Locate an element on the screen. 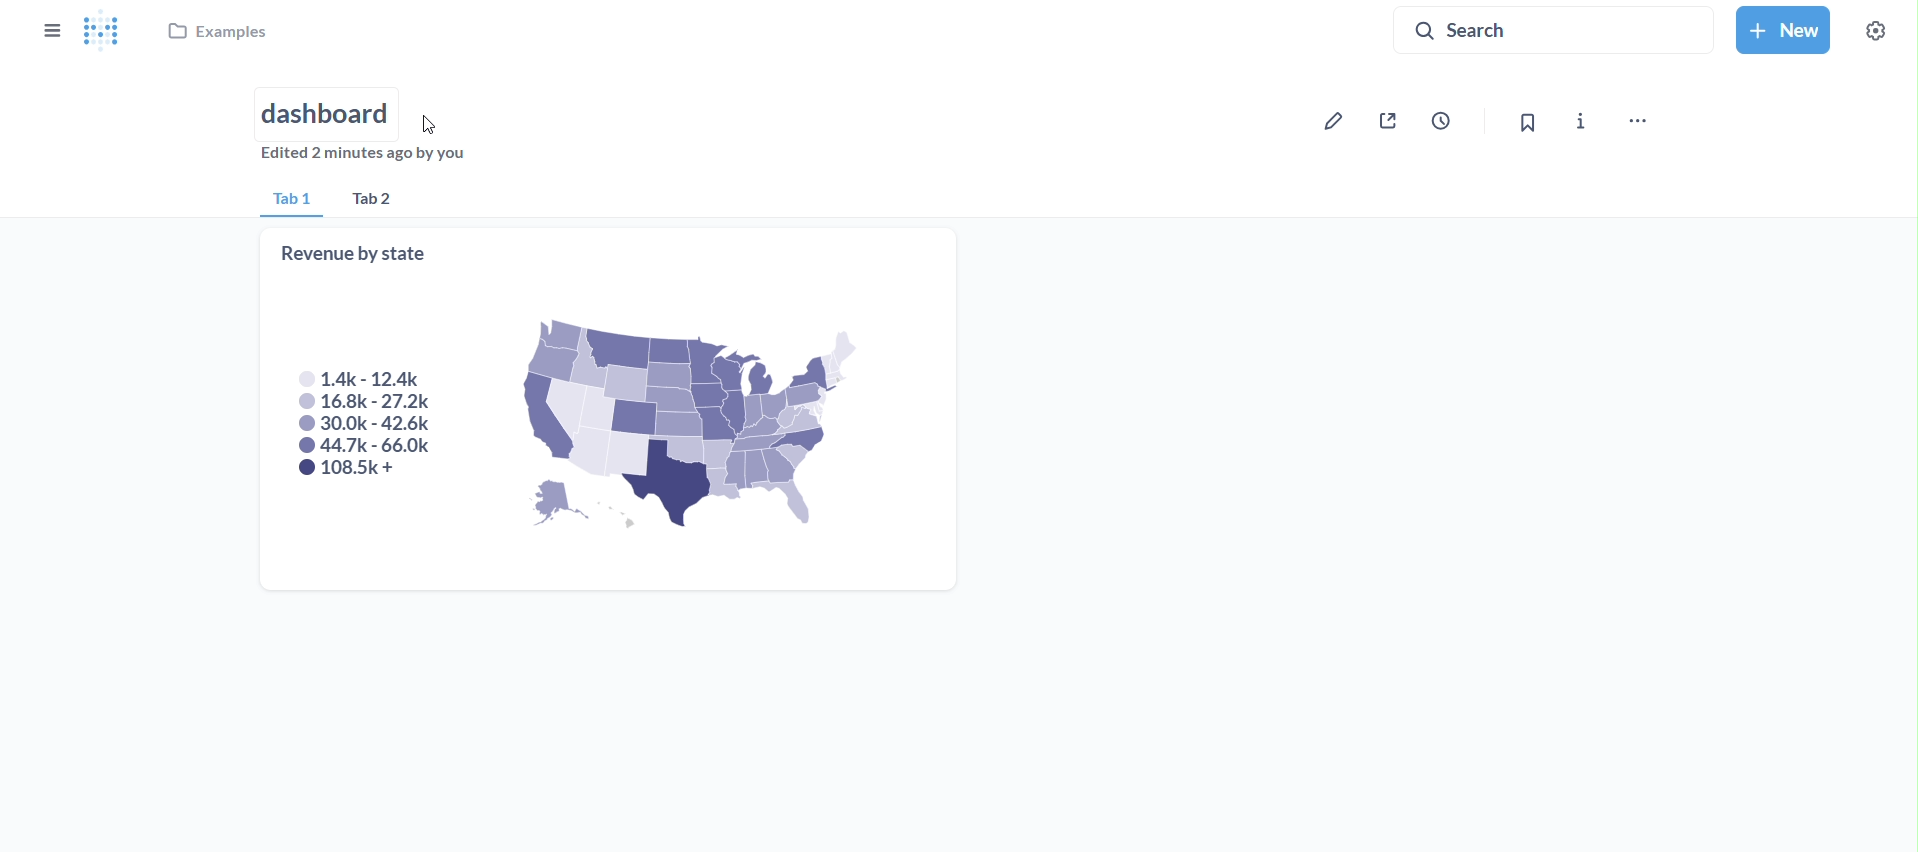  tab 1 is located at coordinates (290, 201).